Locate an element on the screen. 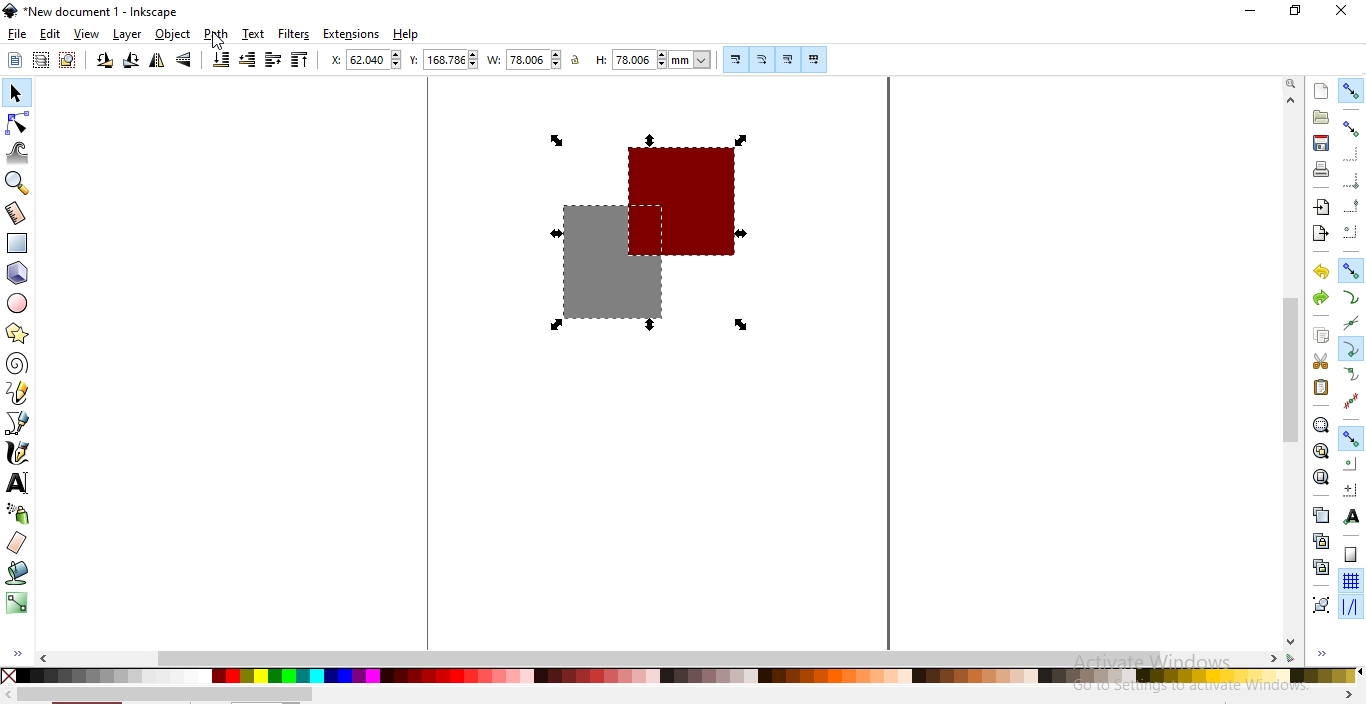 The width and height of the screenshot is (1366, 704). select all objects or nodes is located at coordinates (16, 59).